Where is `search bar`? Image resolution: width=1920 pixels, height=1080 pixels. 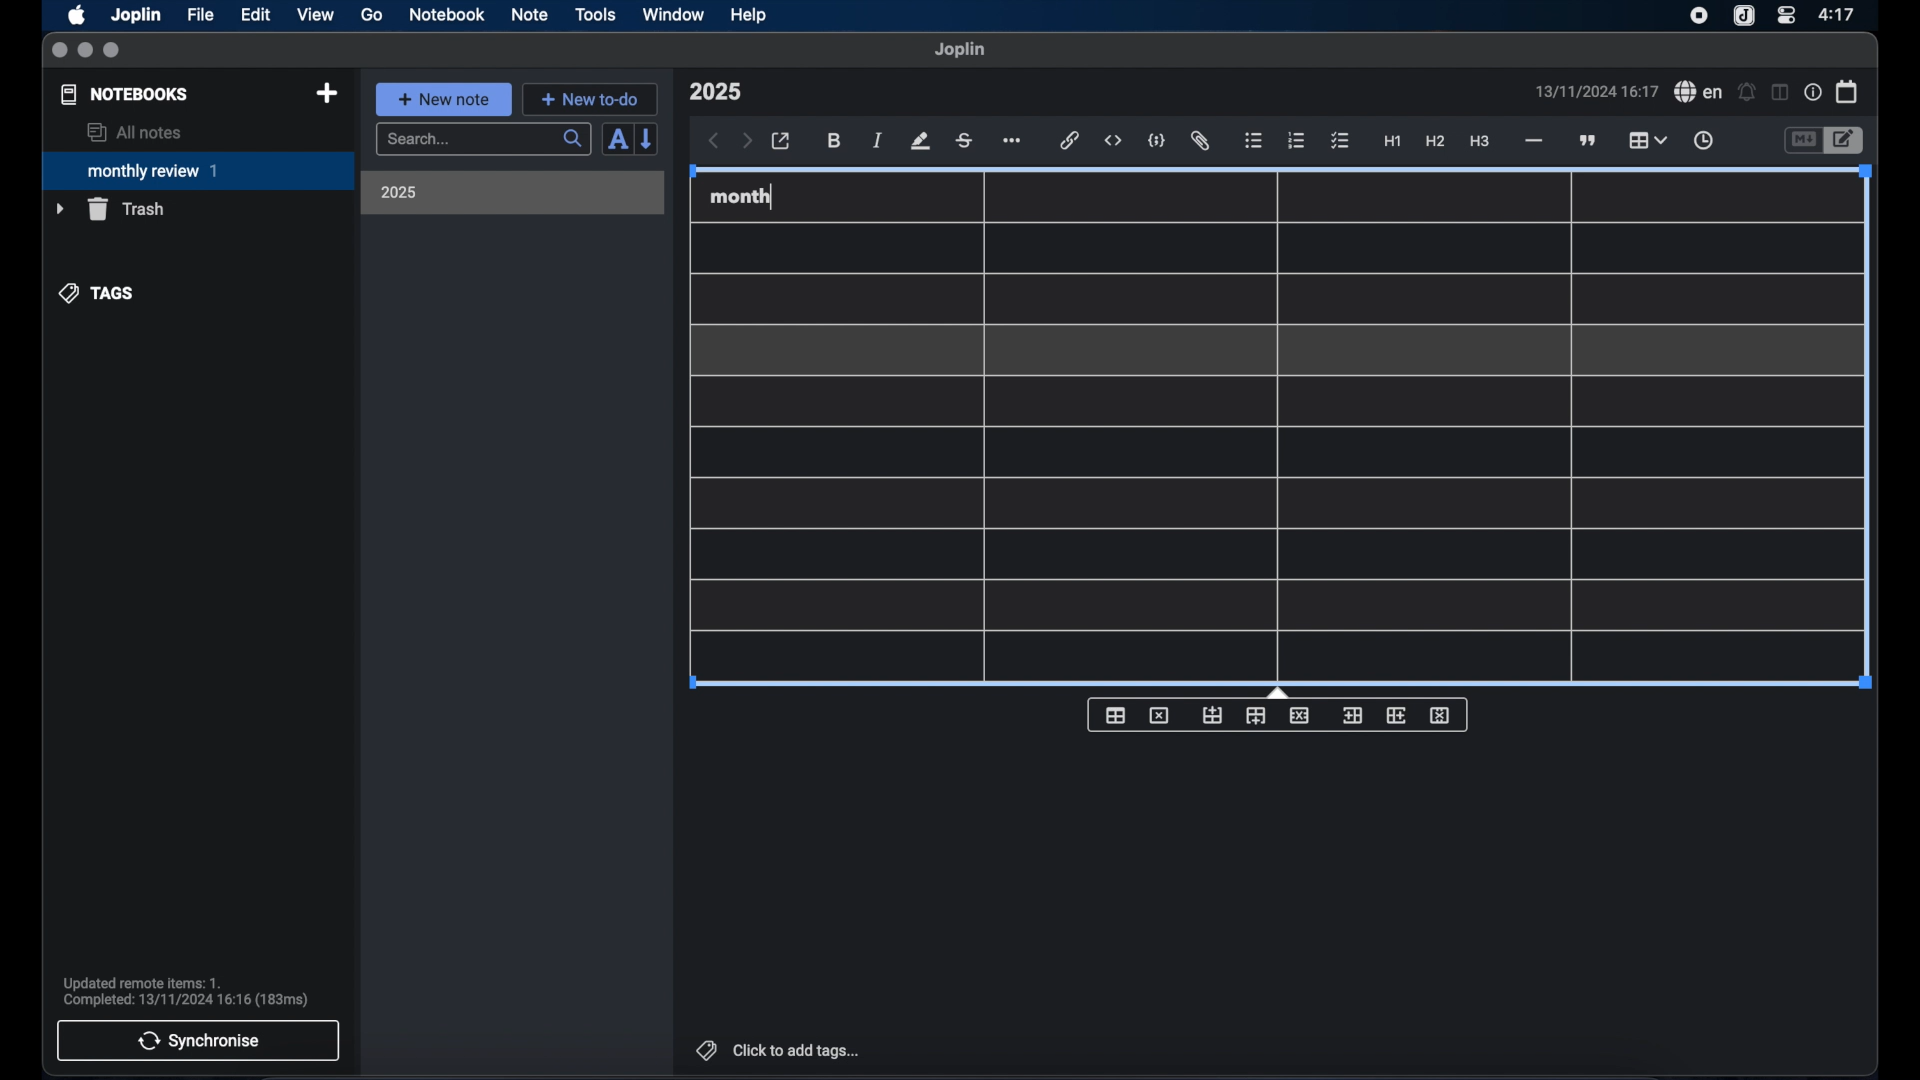 search bar is located at coordinates (483, 141).